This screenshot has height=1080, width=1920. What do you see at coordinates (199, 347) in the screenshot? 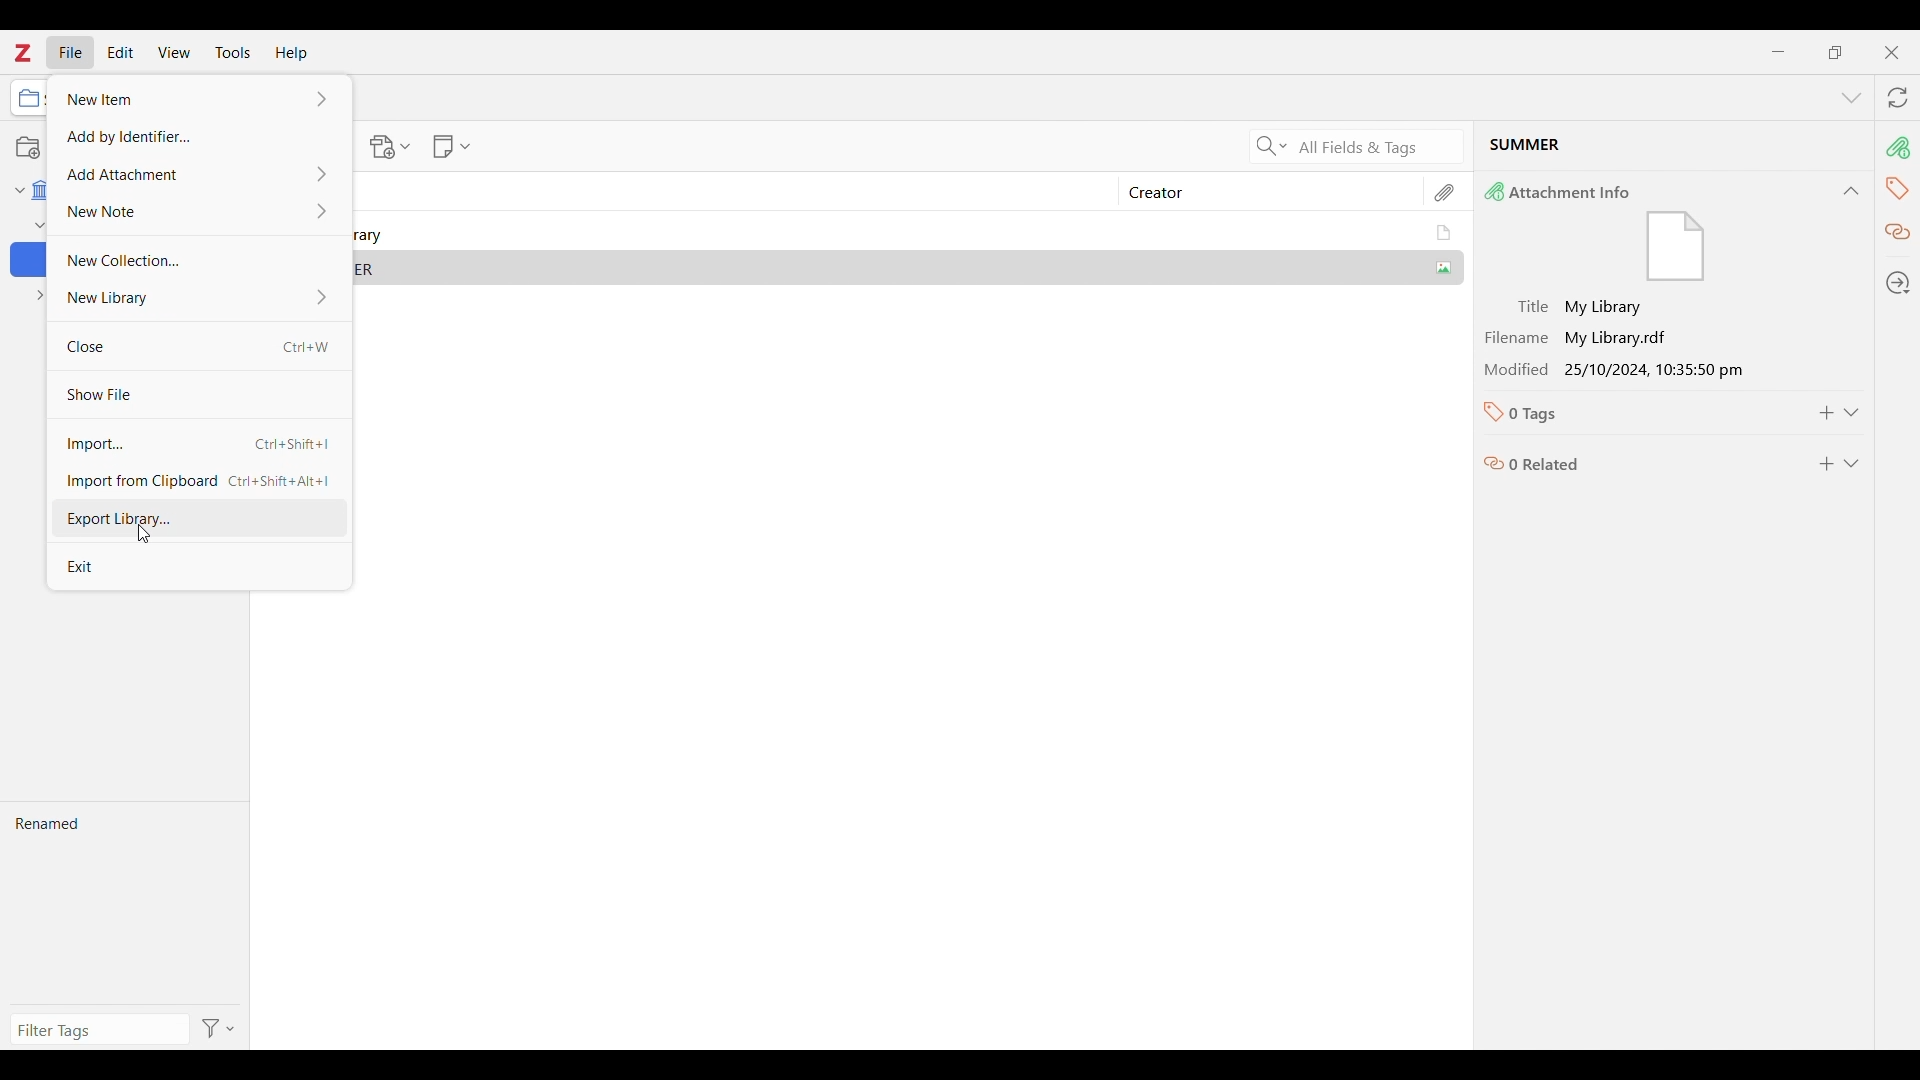
I see `Close` at bounding box center [199, 347].